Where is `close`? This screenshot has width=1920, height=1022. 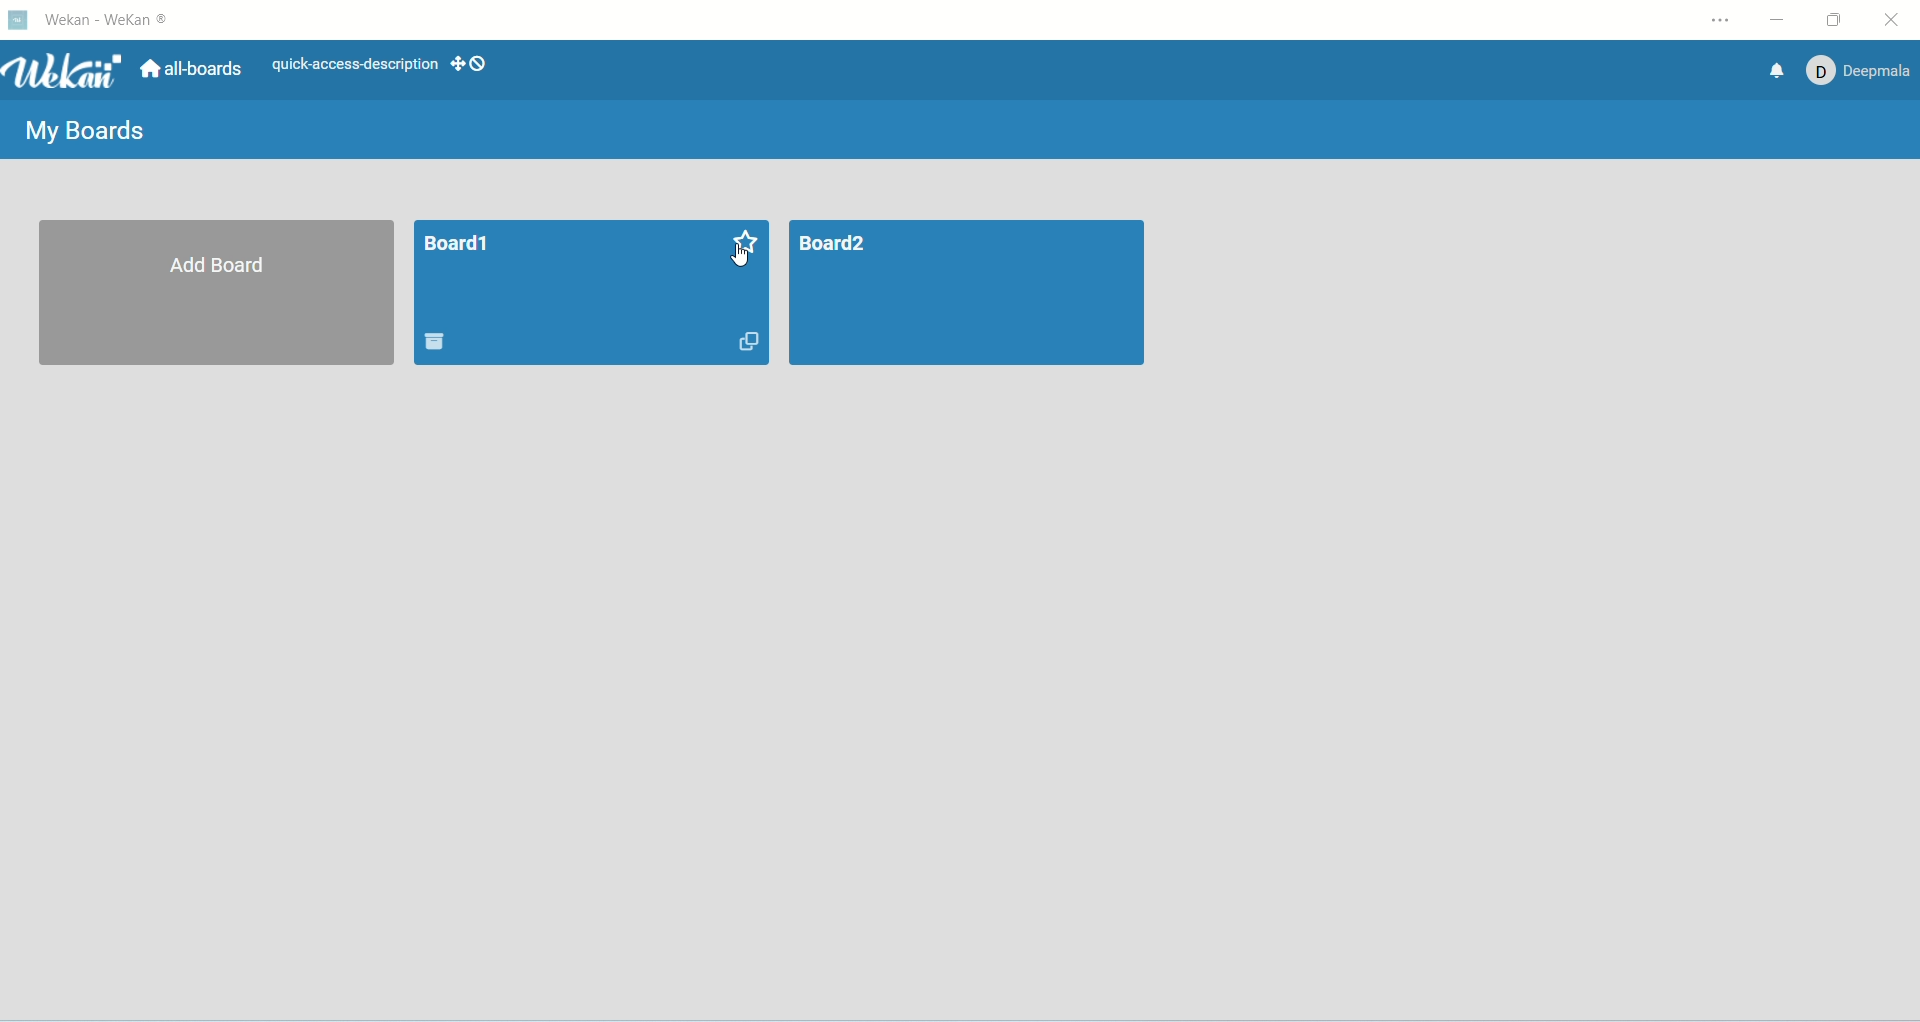
close is located at coordinates (1893, 20).